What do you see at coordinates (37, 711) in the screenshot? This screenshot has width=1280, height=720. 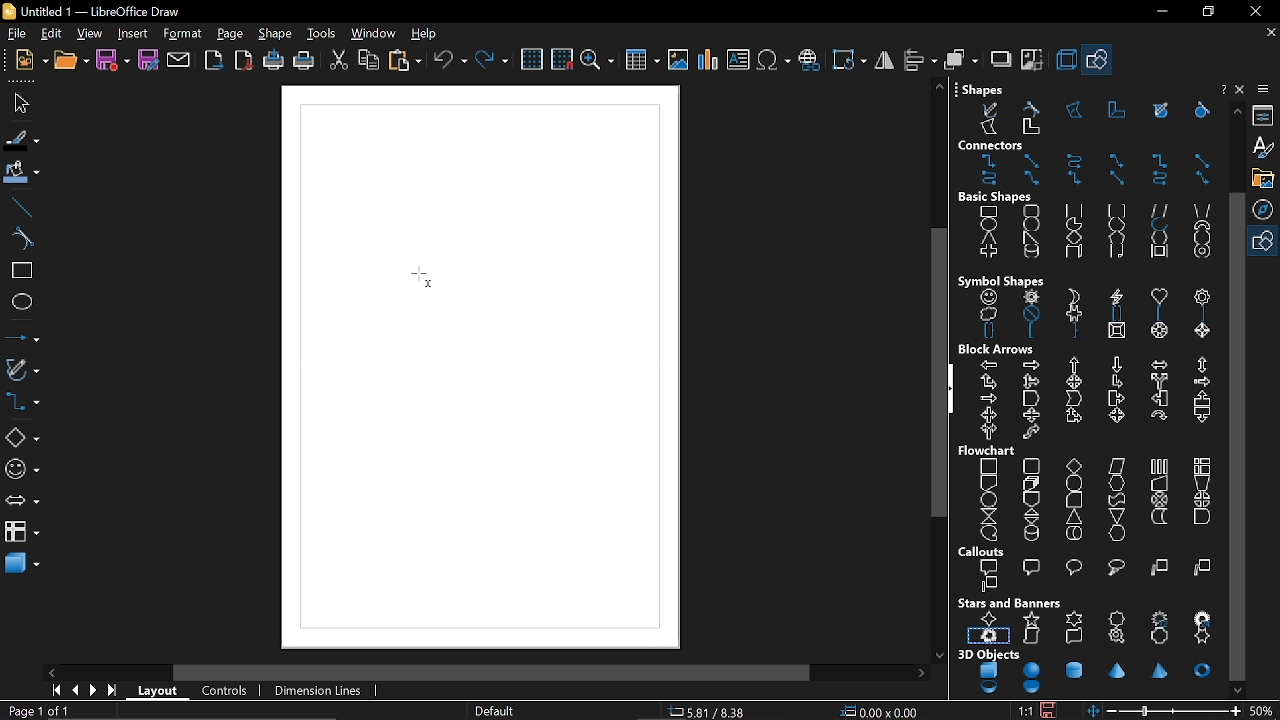 I see `current page (Page 1 of 1)` at bounding box center [37, 711].